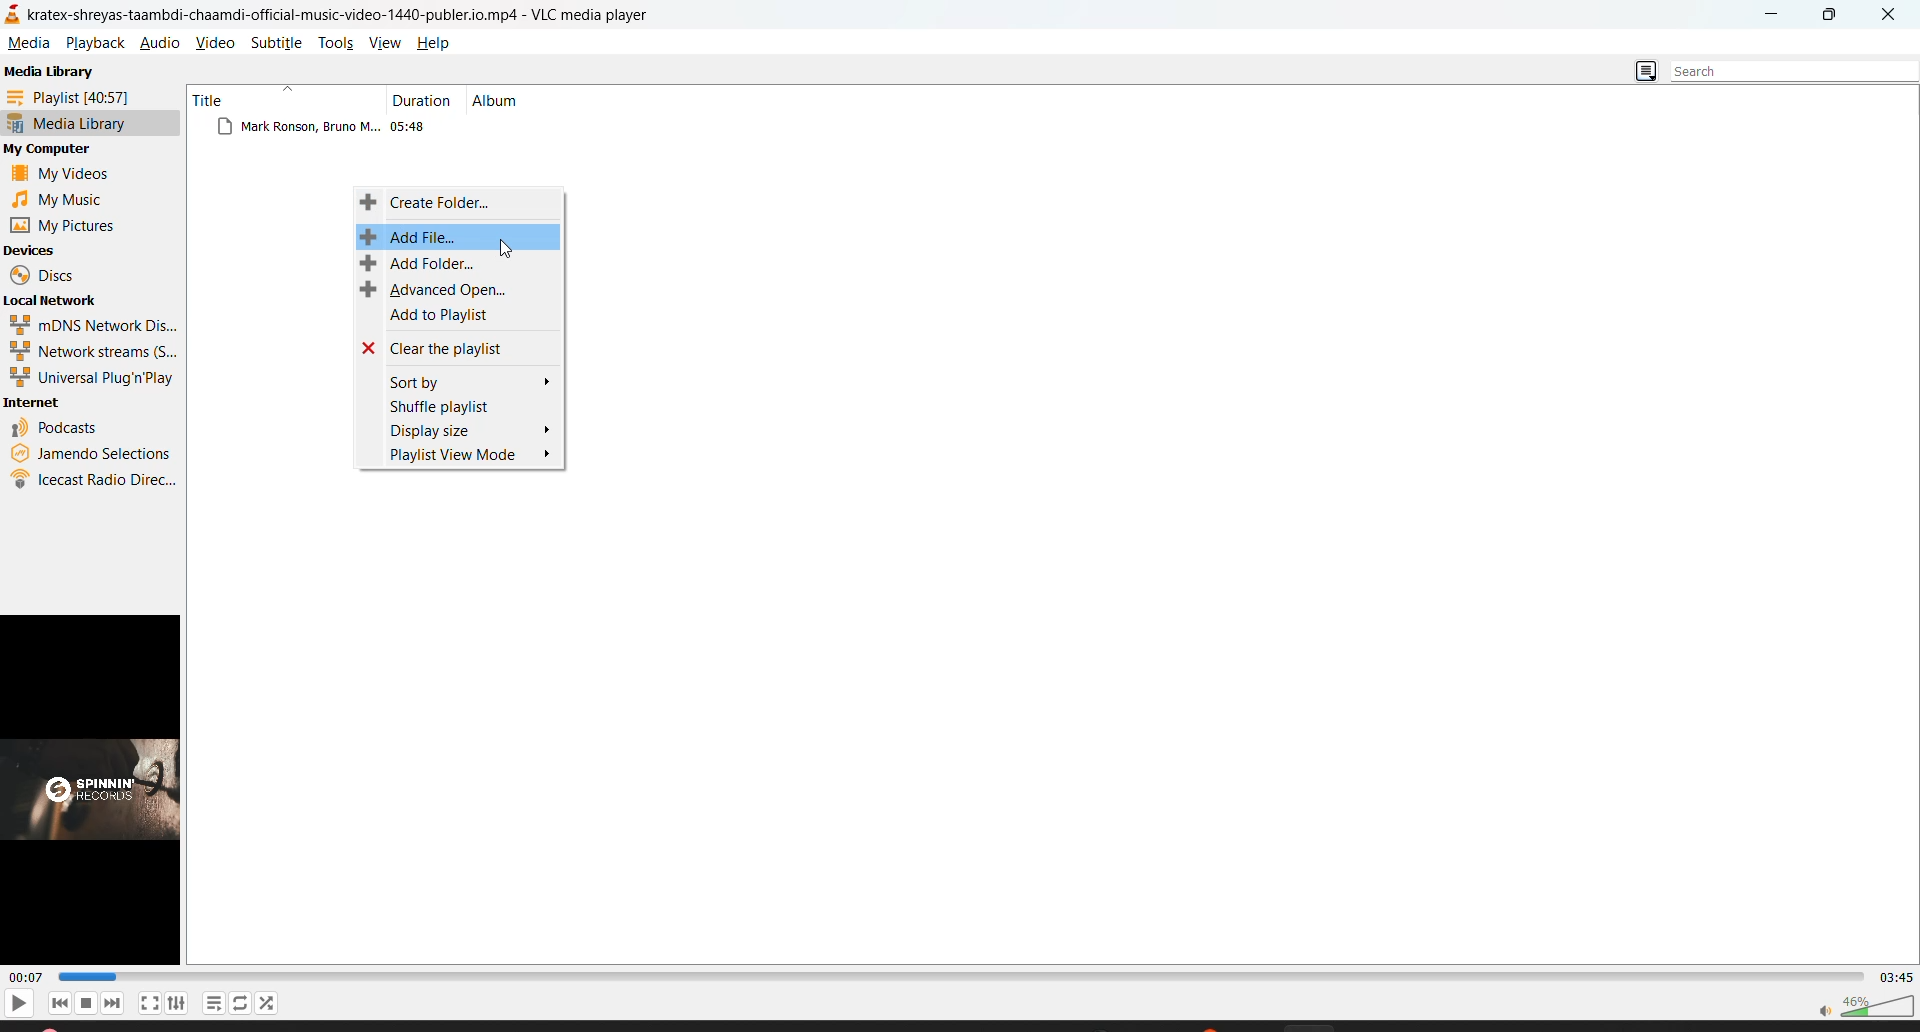 This screenshot has height=1032, width=1920. What do you see at coordinates (52, 74) in the screenshot?
I see `media library` at bounding box center [52, 74].